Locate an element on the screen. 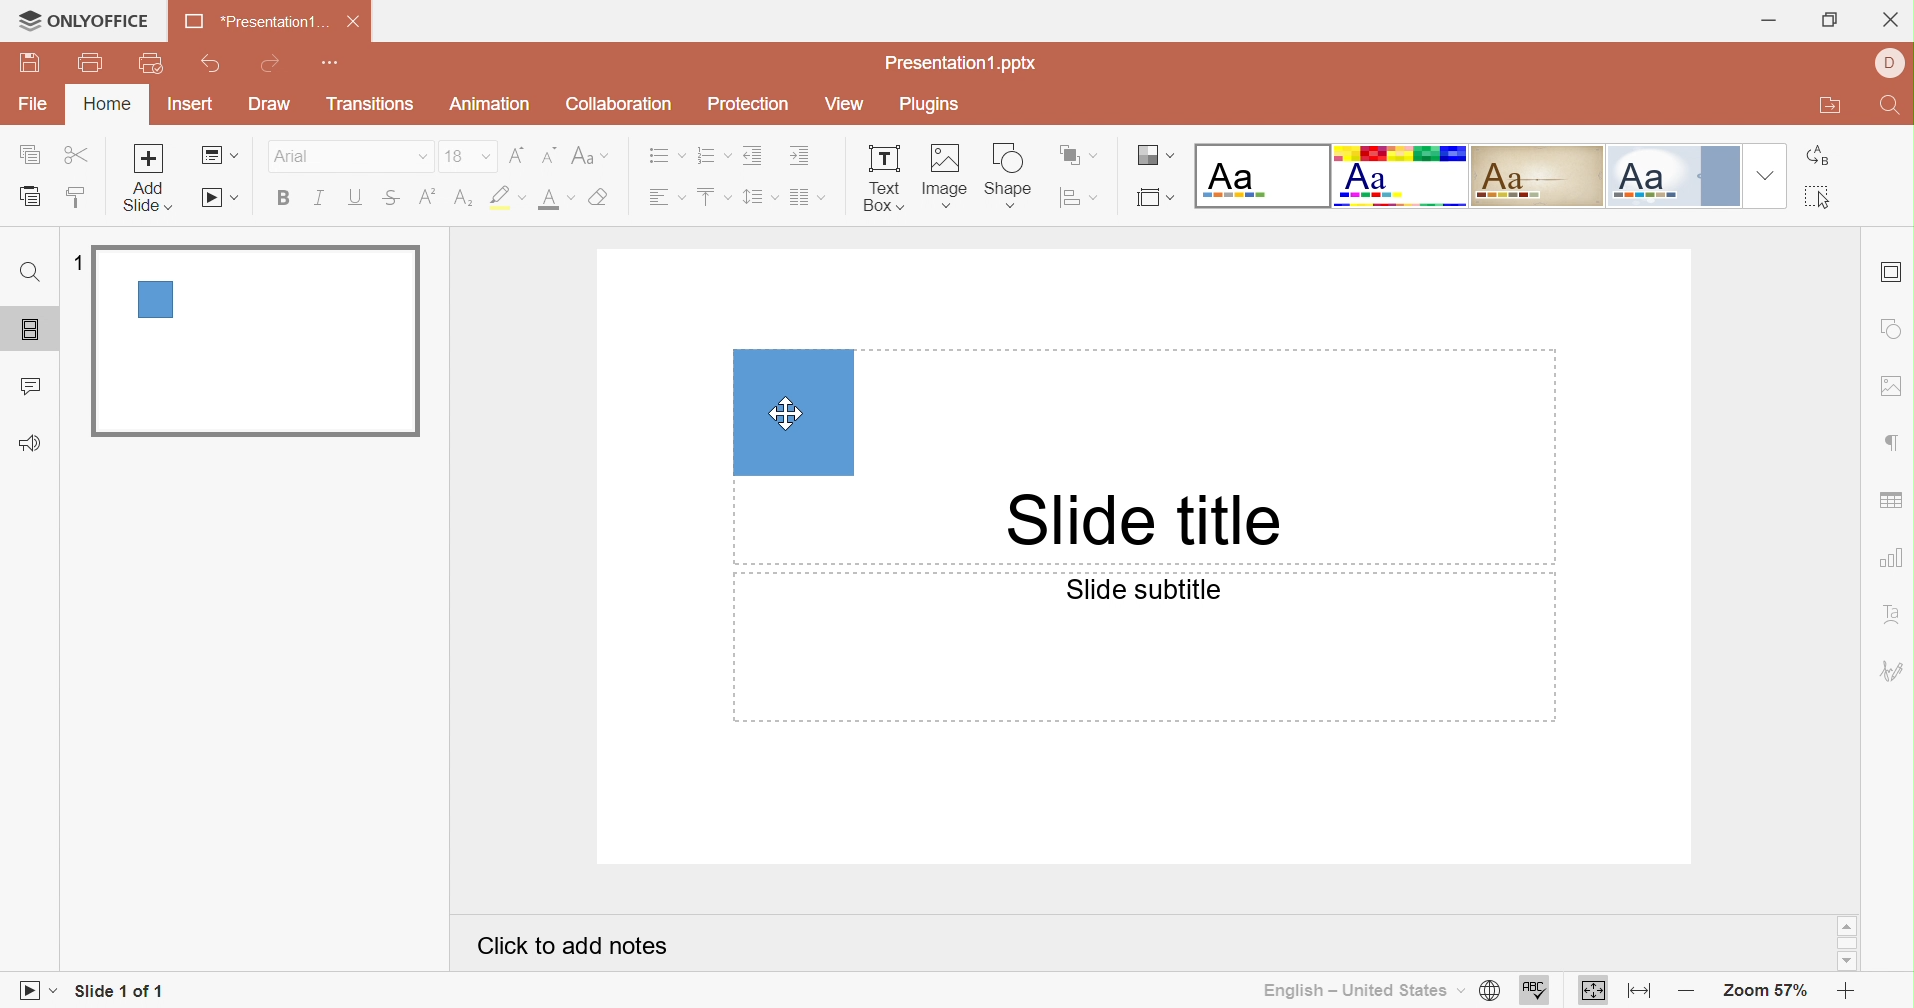 The height and width of the screenshot is (1008, 1914). Arrange shape is located at coordinates (1076, 156).